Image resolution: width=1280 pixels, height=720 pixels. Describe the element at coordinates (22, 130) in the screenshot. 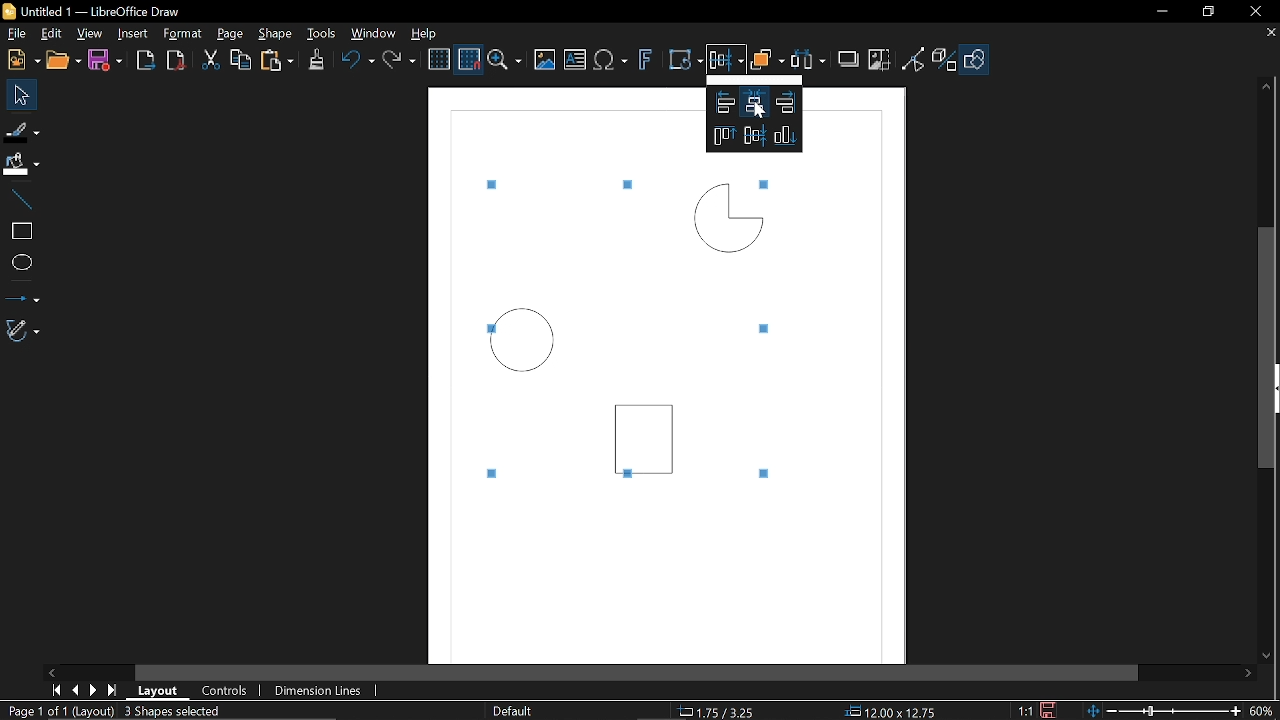

I see `Fill line` at that location.